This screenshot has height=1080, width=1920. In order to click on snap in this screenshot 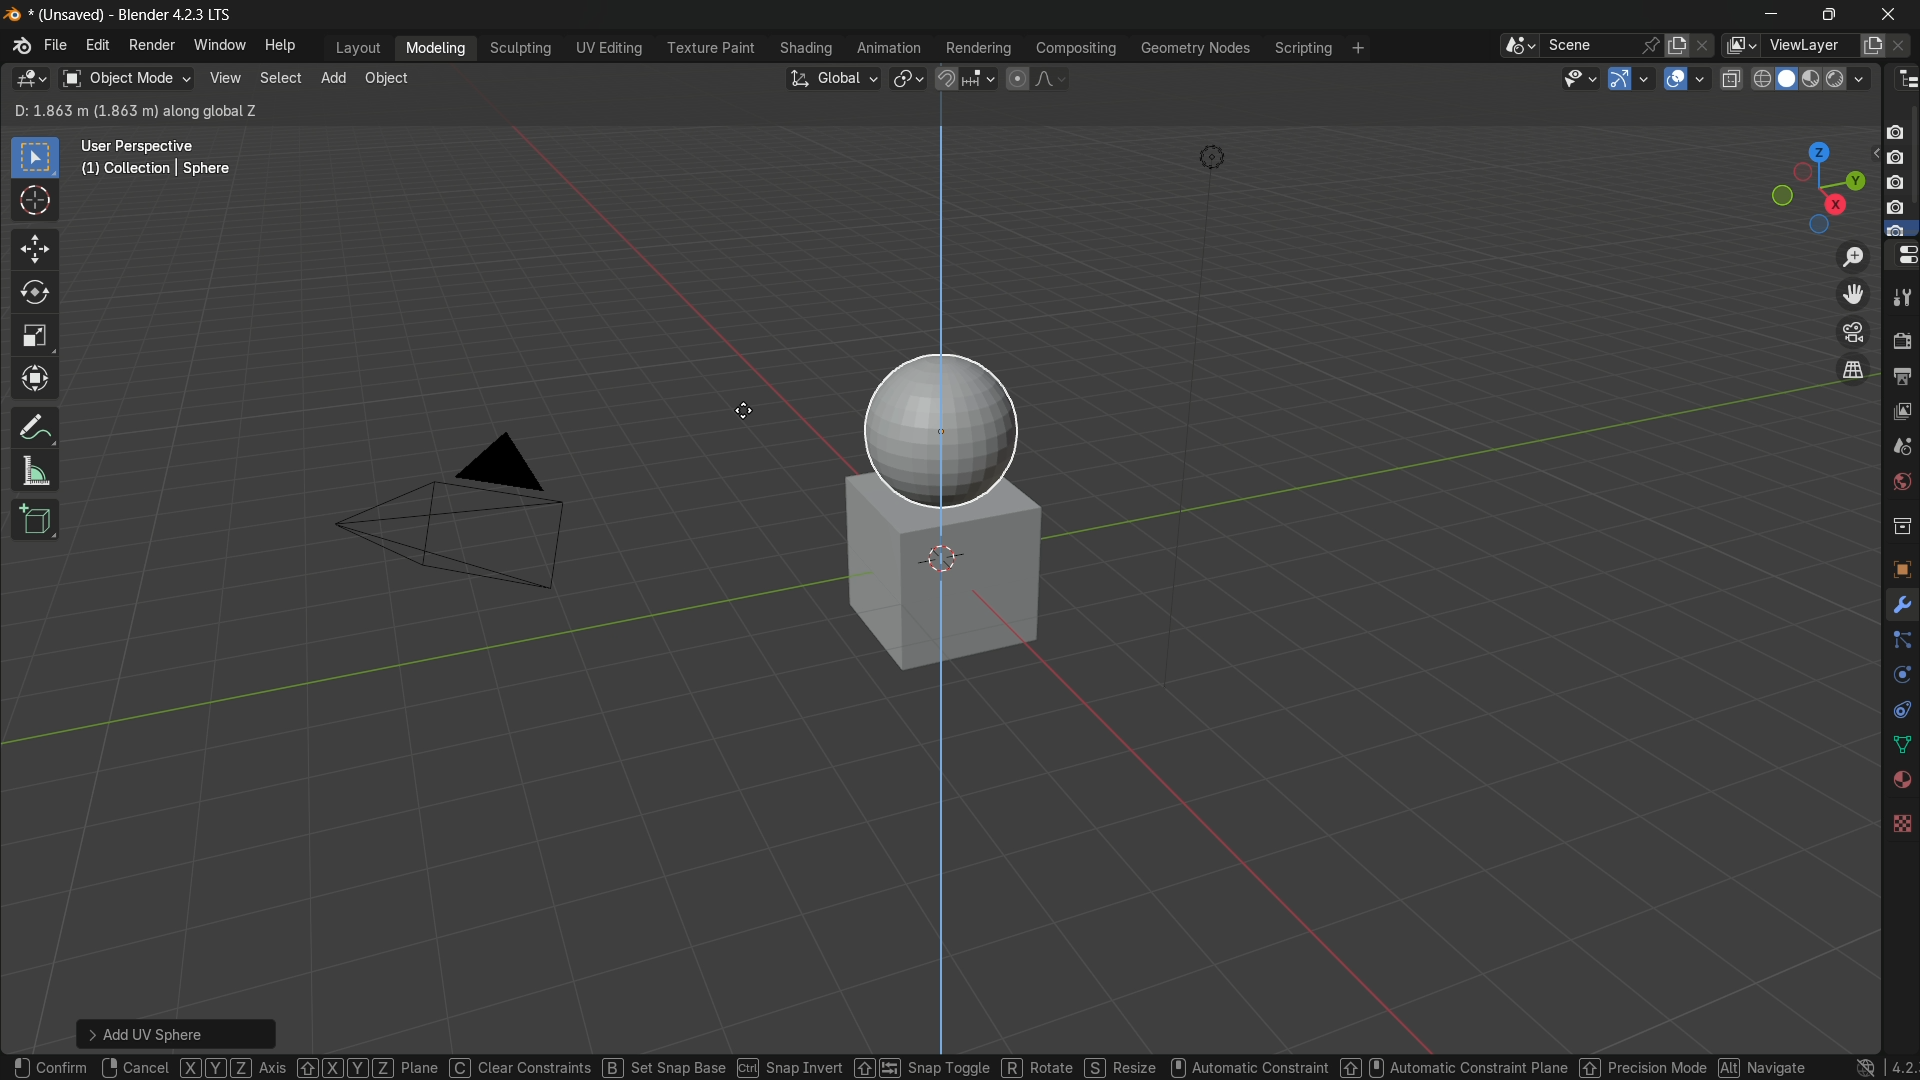, I will do `click(965, 78)`.